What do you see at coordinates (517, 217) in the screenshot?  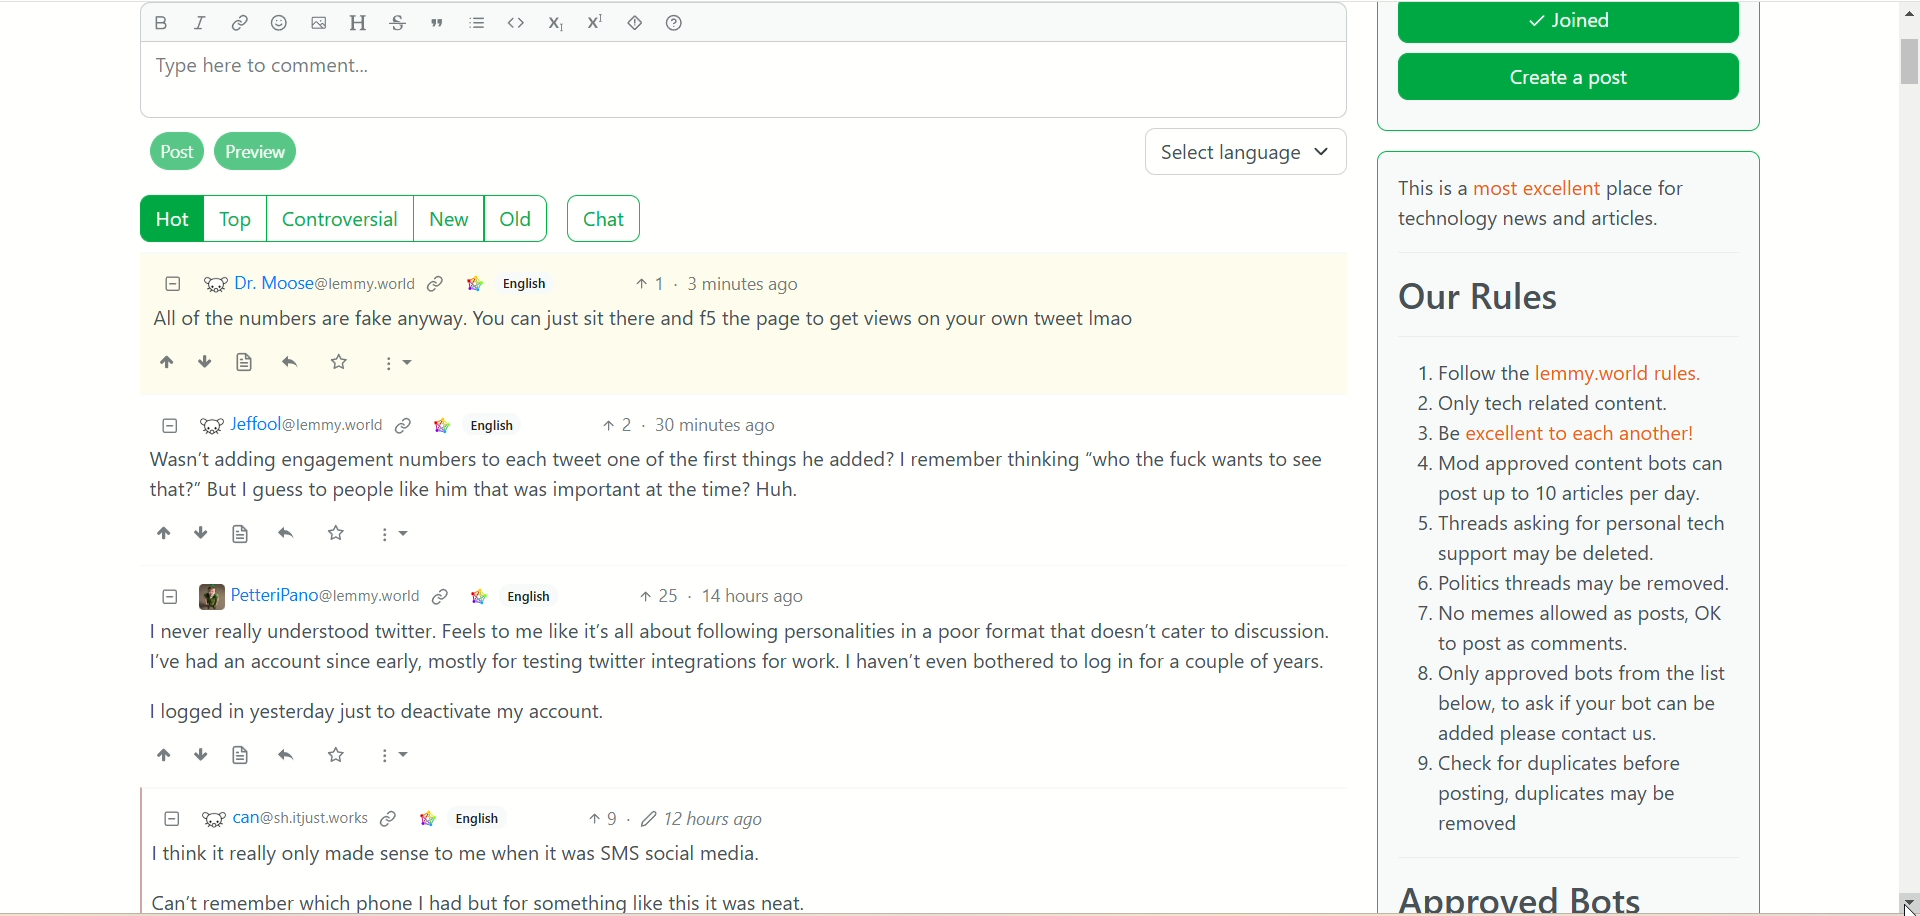 I see `old` at bounding box center [517, 217].